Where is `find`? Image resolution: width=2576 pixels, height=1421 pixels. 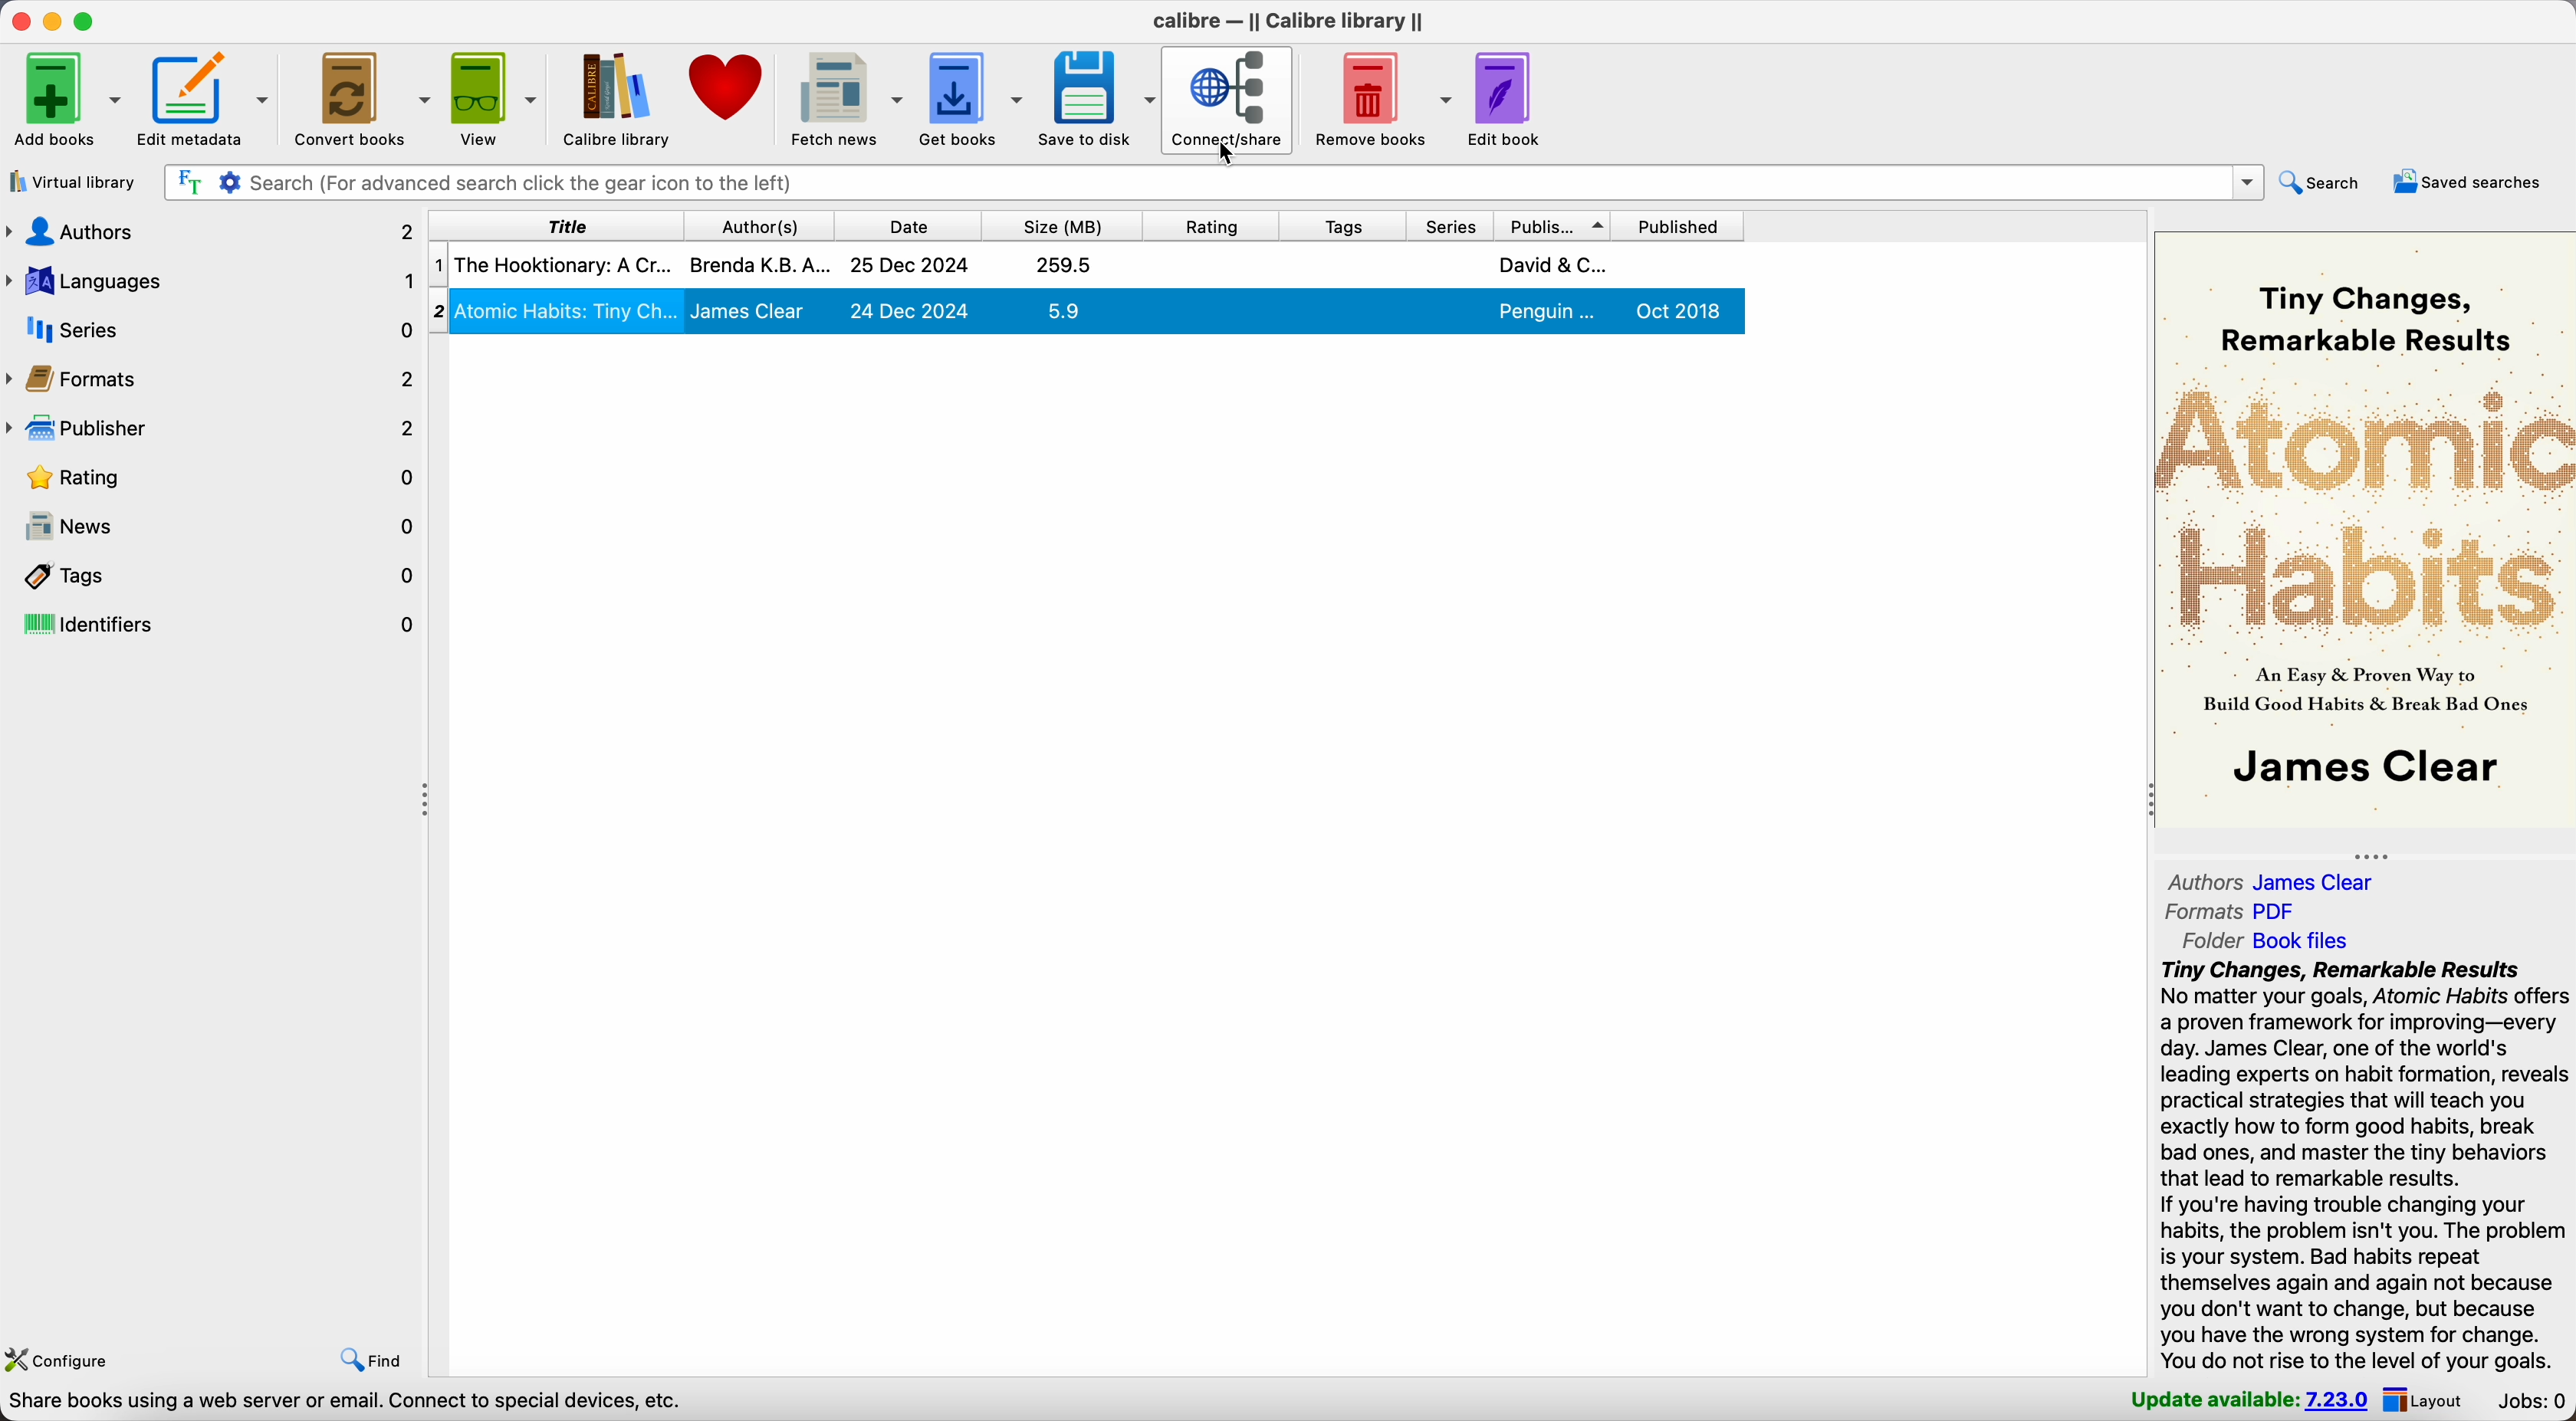
find is located at coordinates (370, 1361).